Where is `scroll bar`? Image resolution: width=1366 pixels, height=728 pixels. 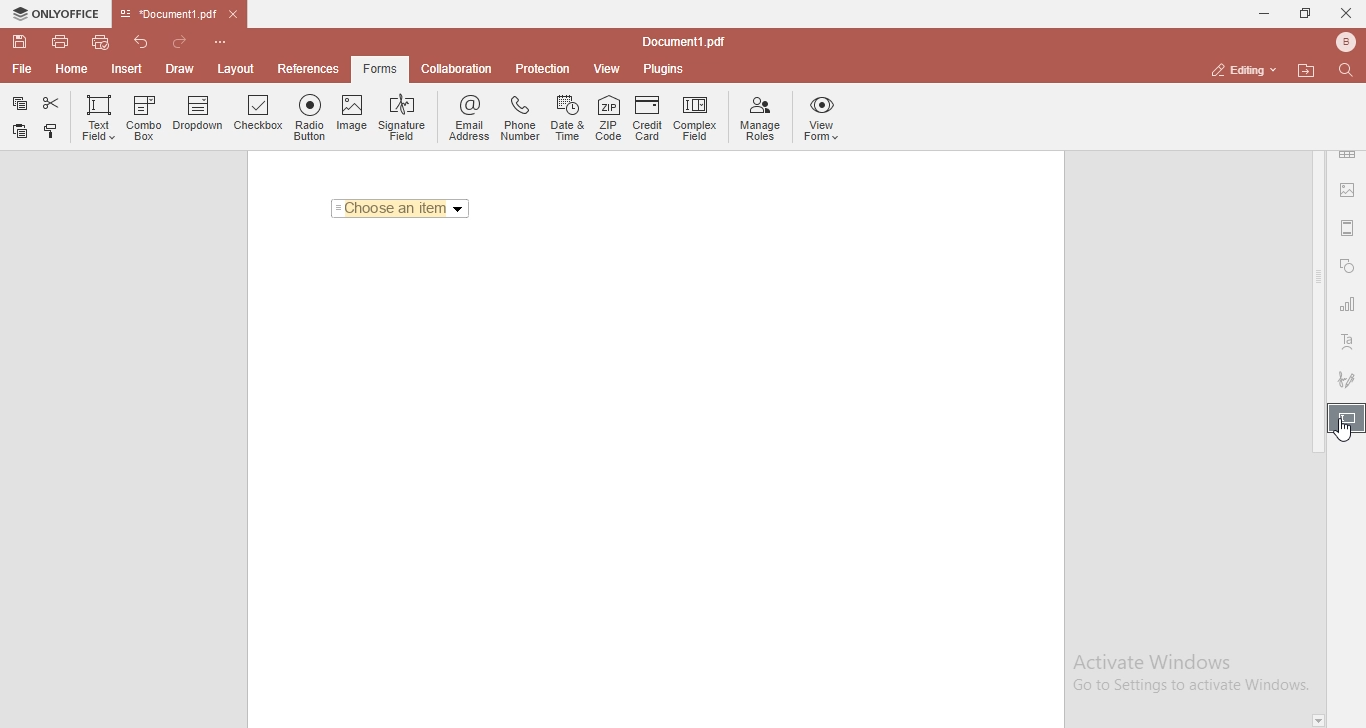 scroll bar is located at coordinates (1318, 302).